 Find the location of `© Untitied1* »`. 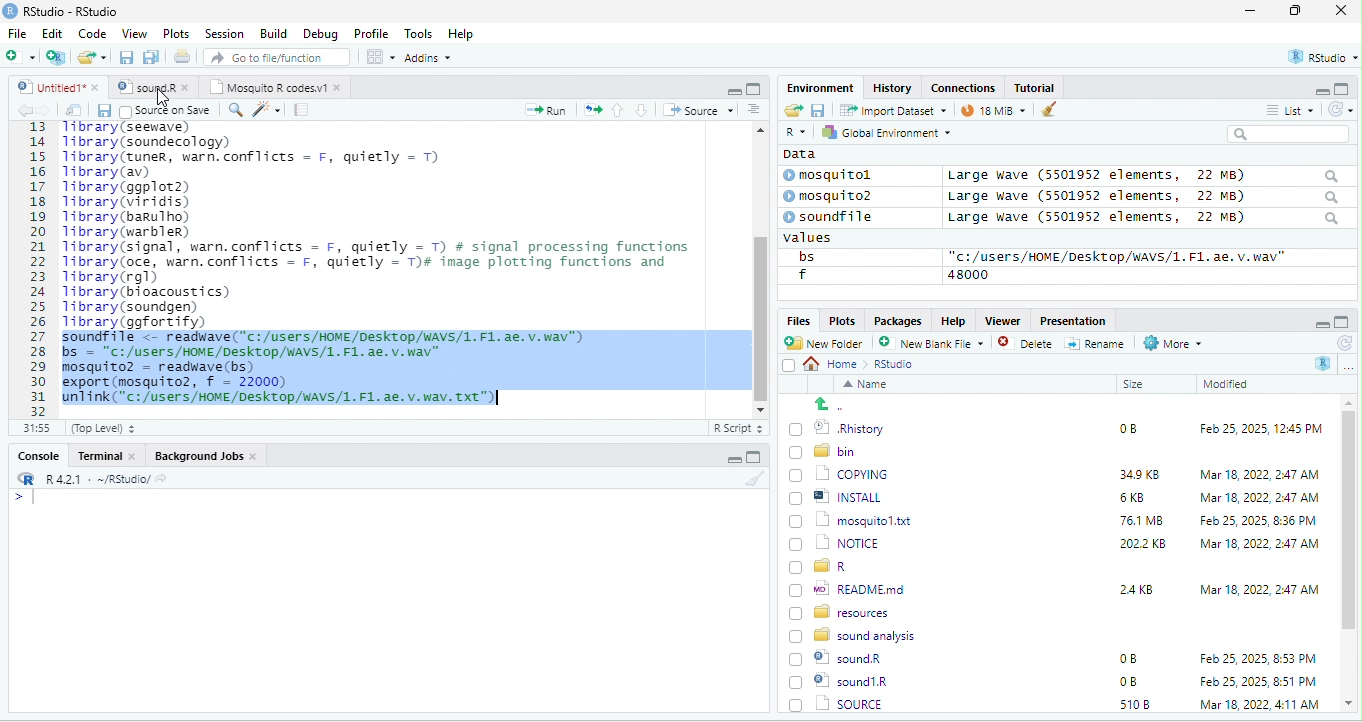

© Untitied1* » is located at coordinates (54, 87).